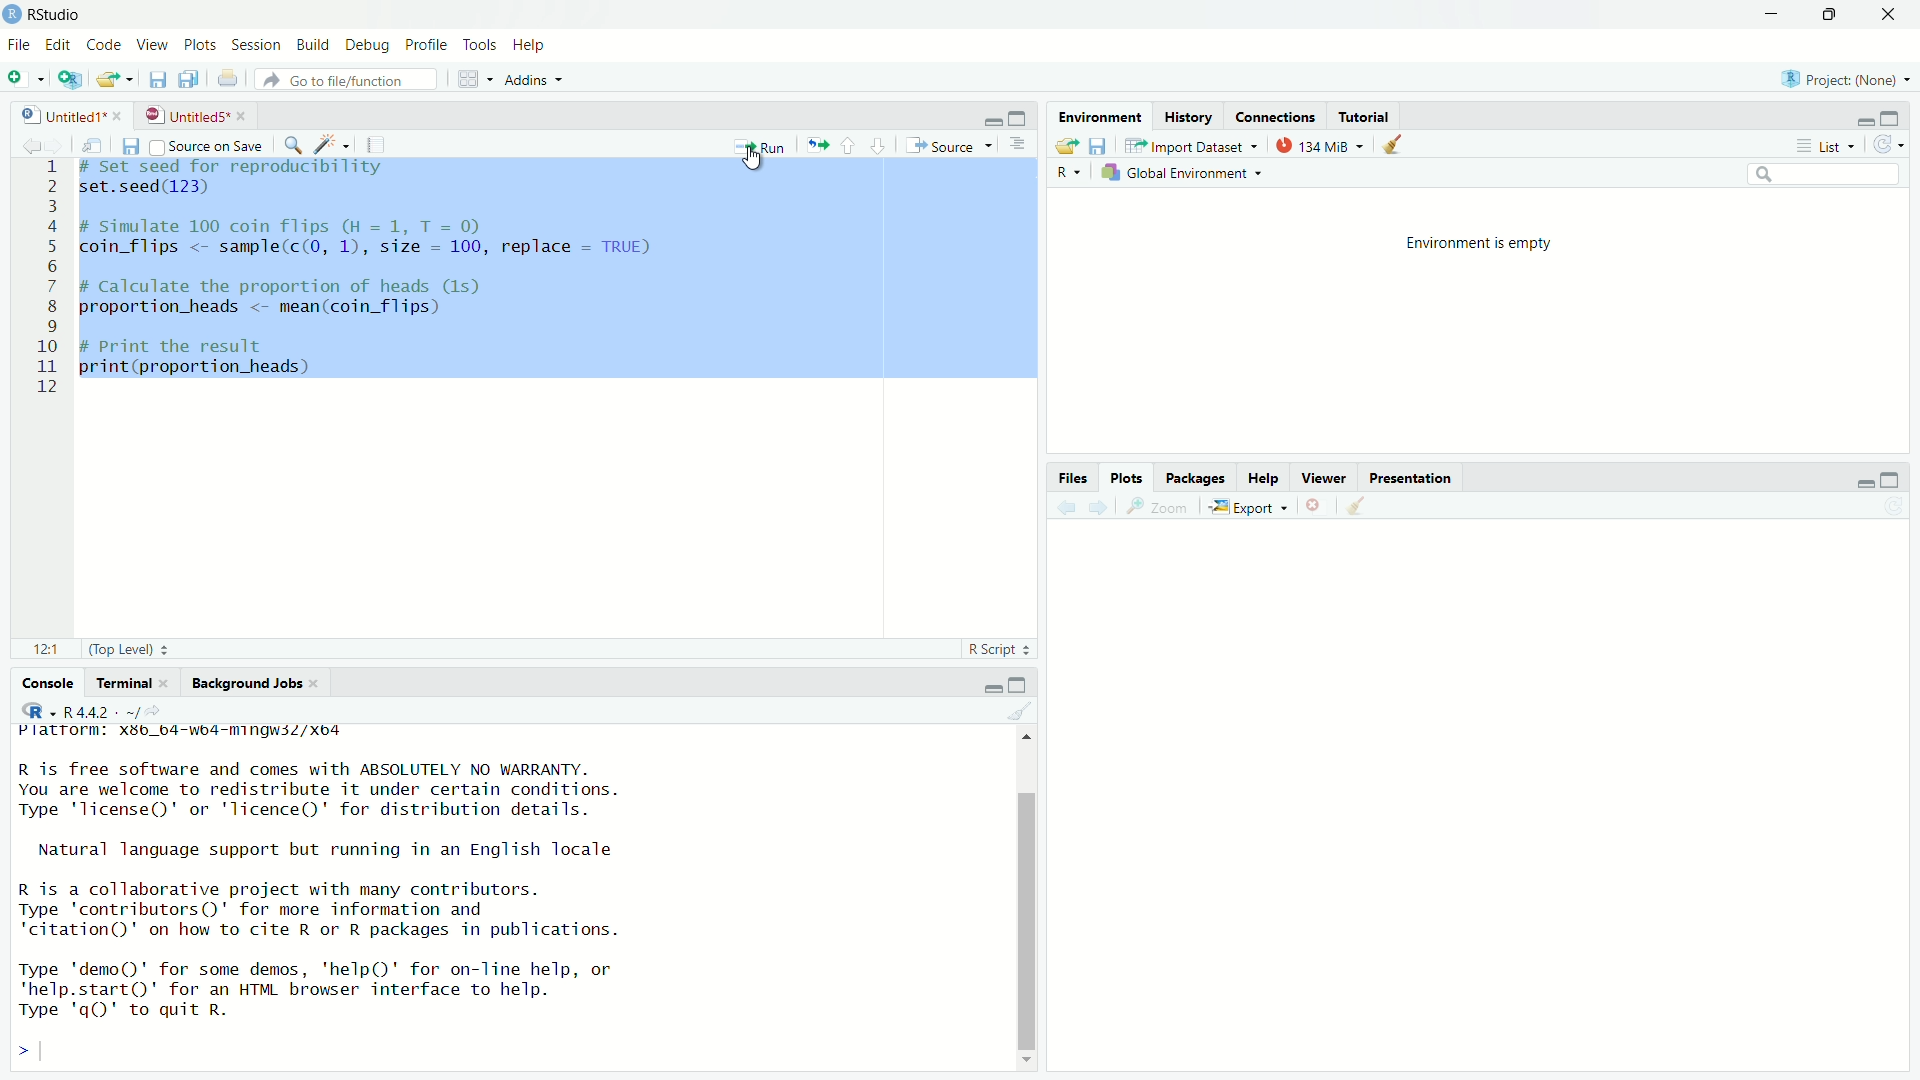 This screenshot has width=1920, height=1080. I want to click on create a project, so click(66, 79).